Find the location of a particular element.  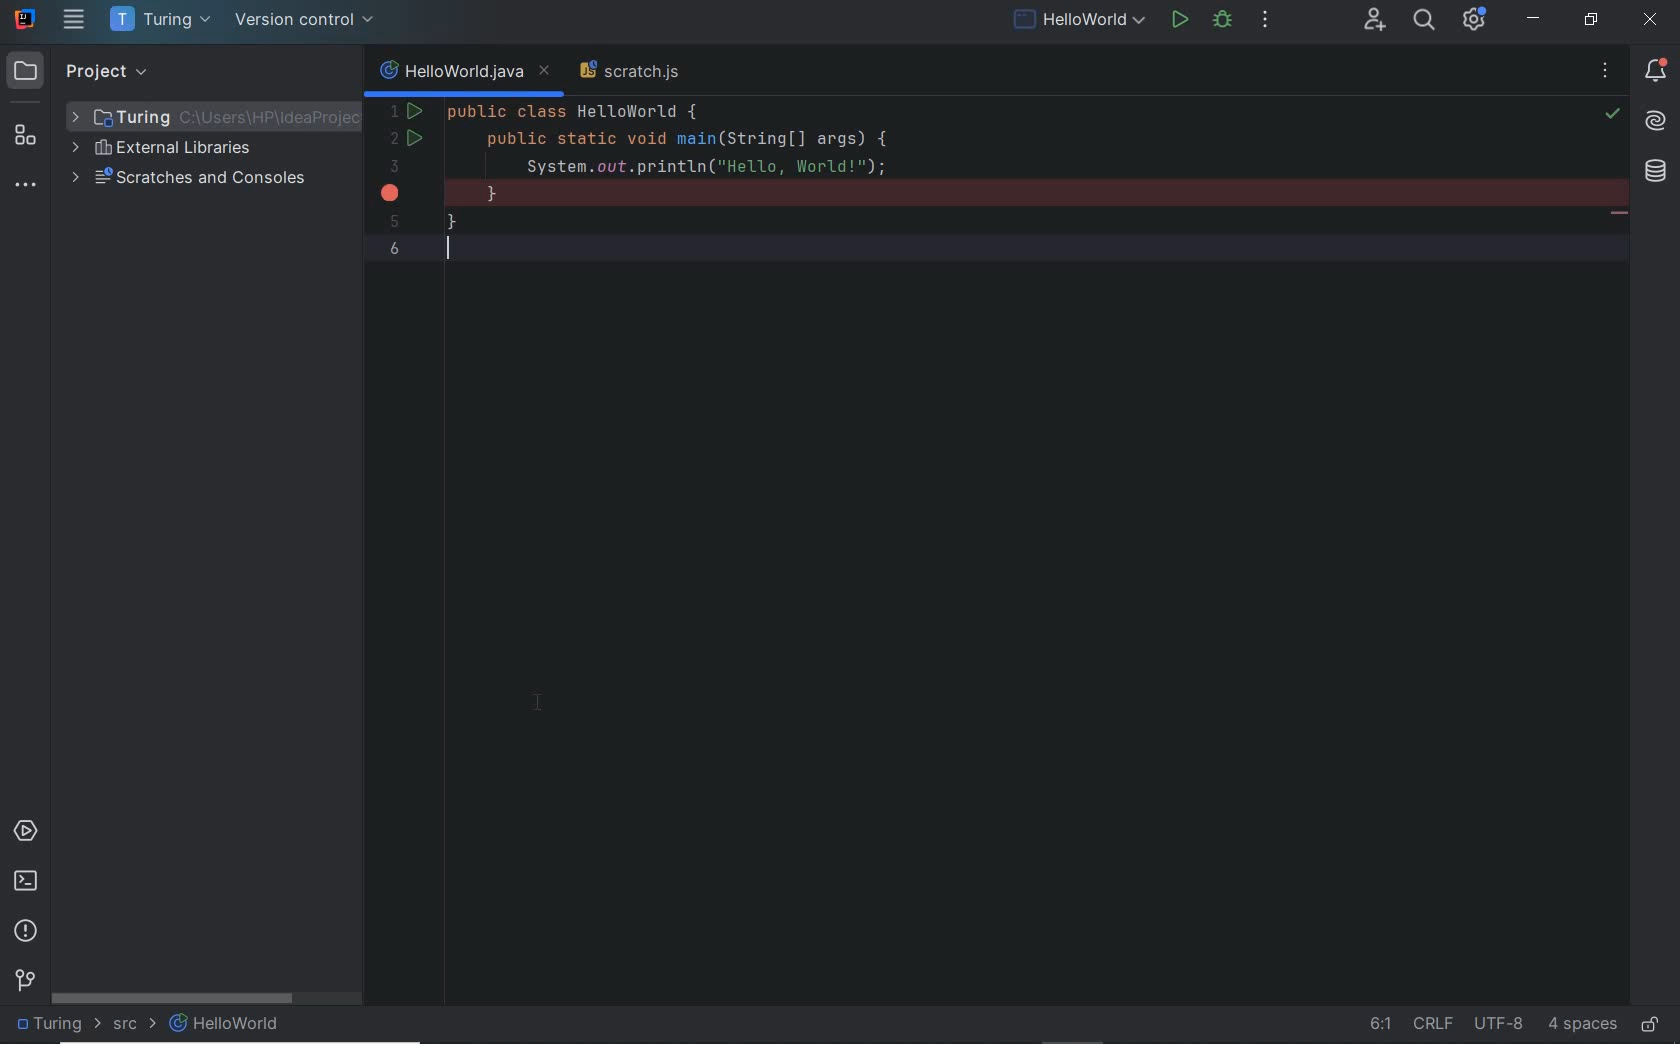

5 is located at coordinates (393, 222).